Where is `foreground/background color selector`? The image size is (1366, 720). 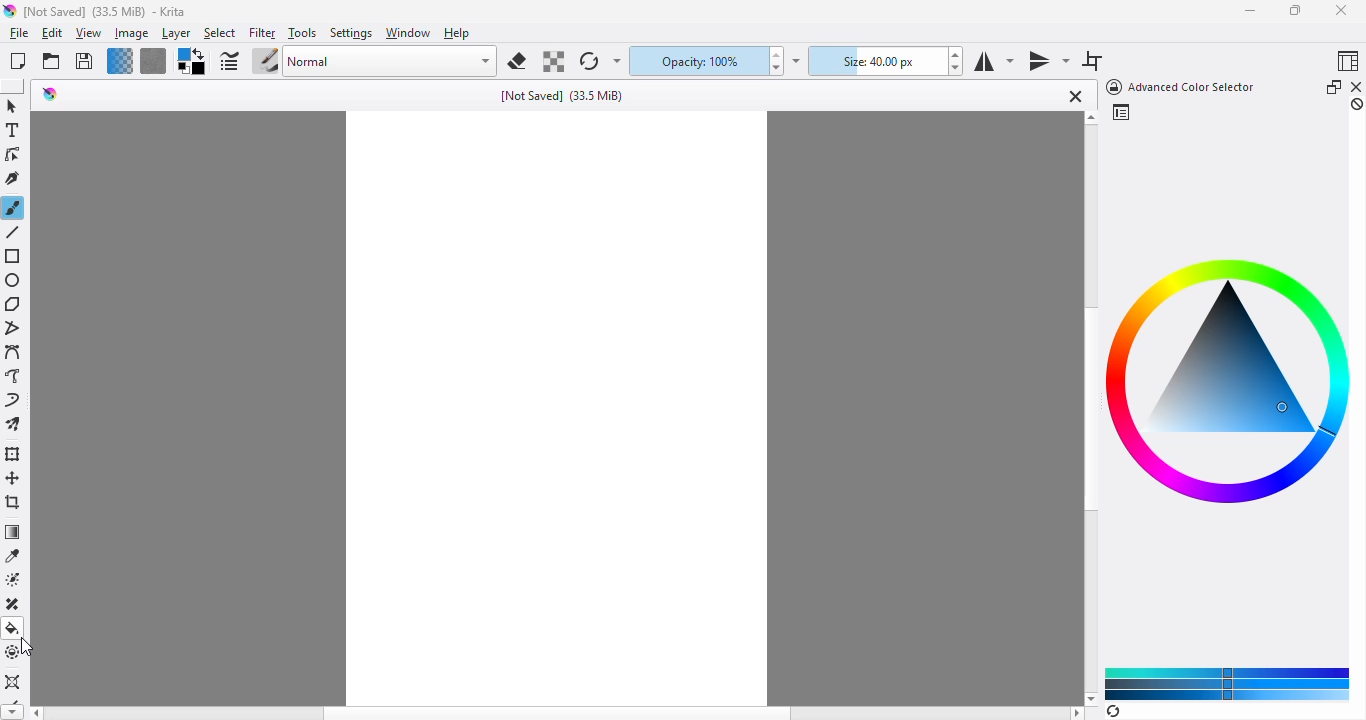
foreground/background color selector is located at coordinates (192, 61).